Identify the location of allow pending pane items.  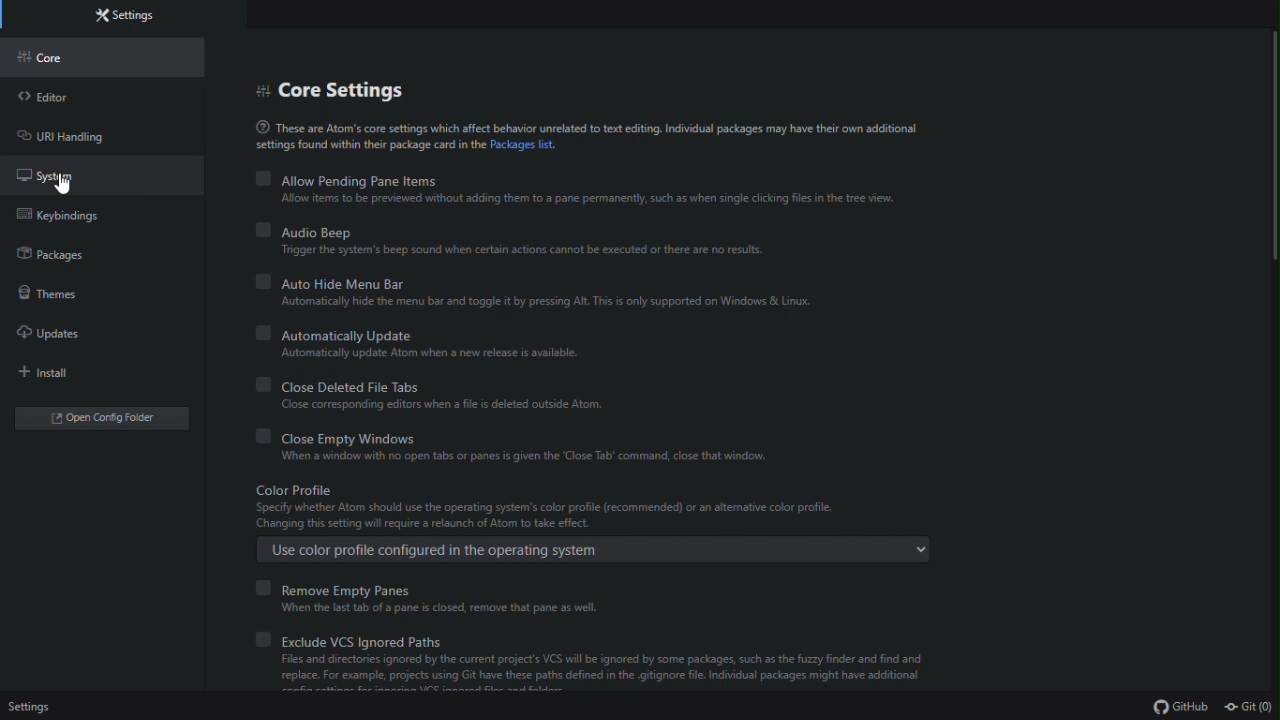
(591, 179).